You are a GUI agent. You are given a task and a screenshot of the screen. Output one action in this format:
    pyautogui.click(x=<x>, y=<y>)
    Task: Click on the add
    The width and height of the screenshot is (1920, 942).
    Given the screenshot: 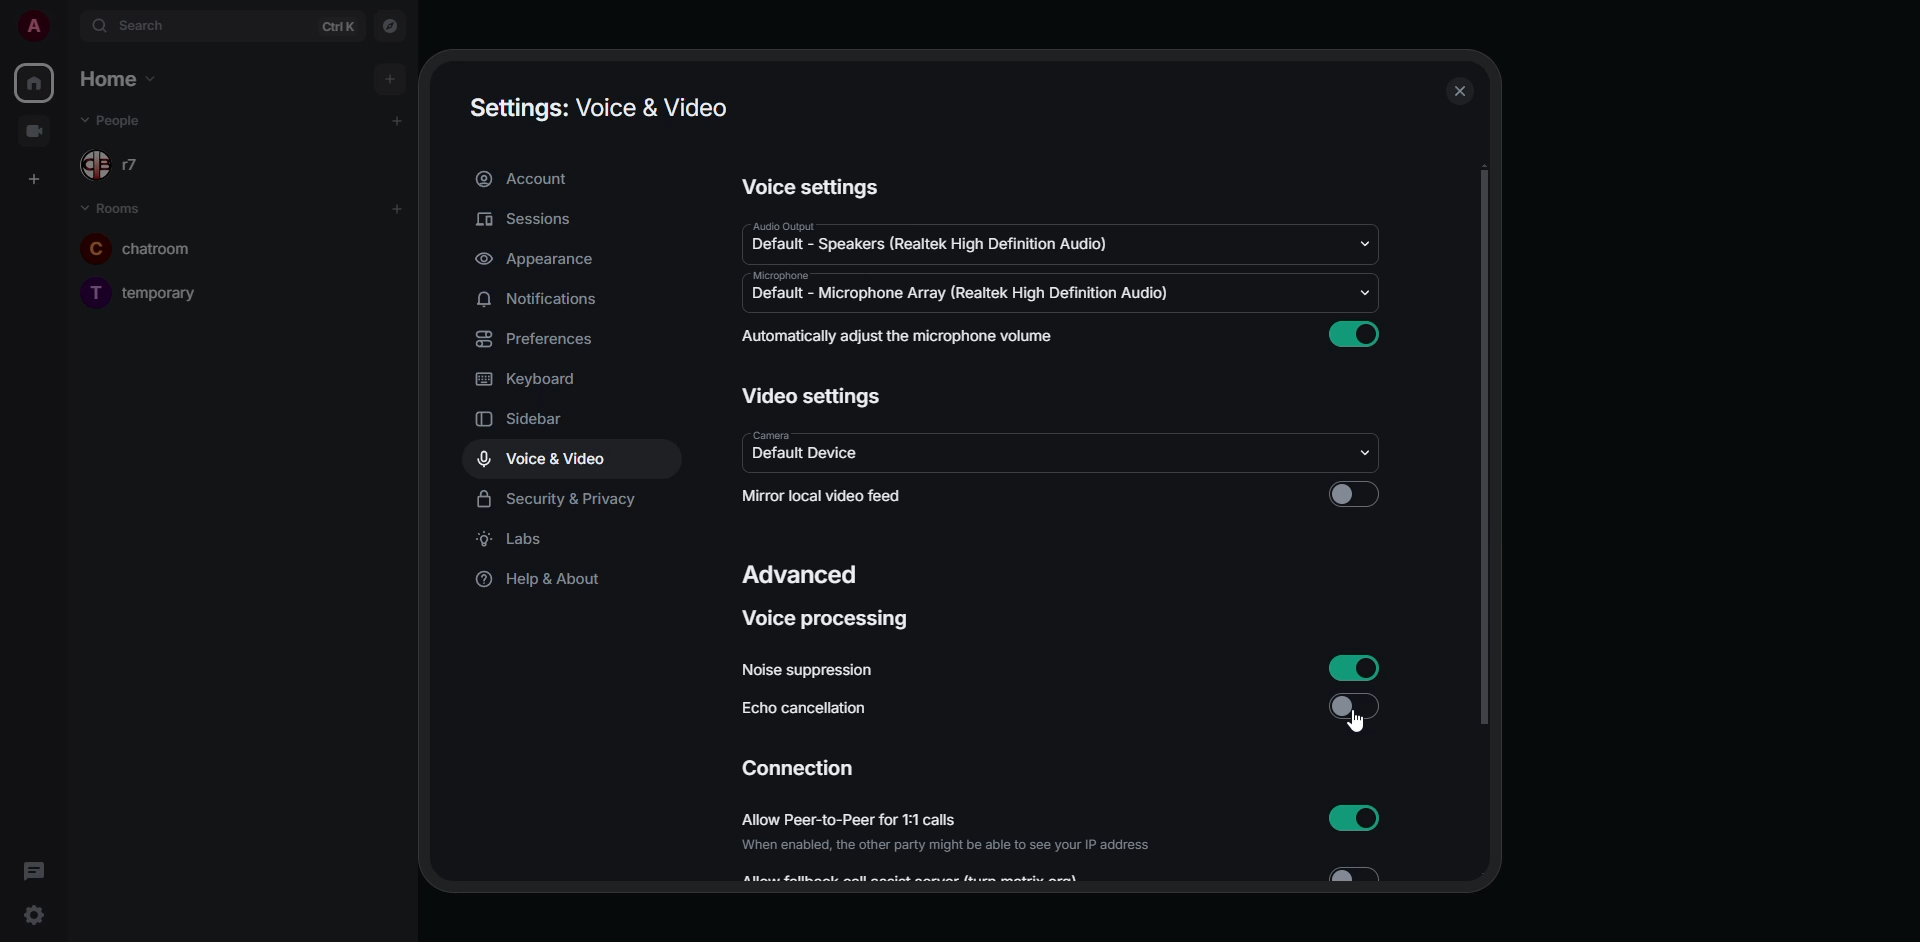 What is the action you would take?
    pyautogui.click(x=399, y=211)
    